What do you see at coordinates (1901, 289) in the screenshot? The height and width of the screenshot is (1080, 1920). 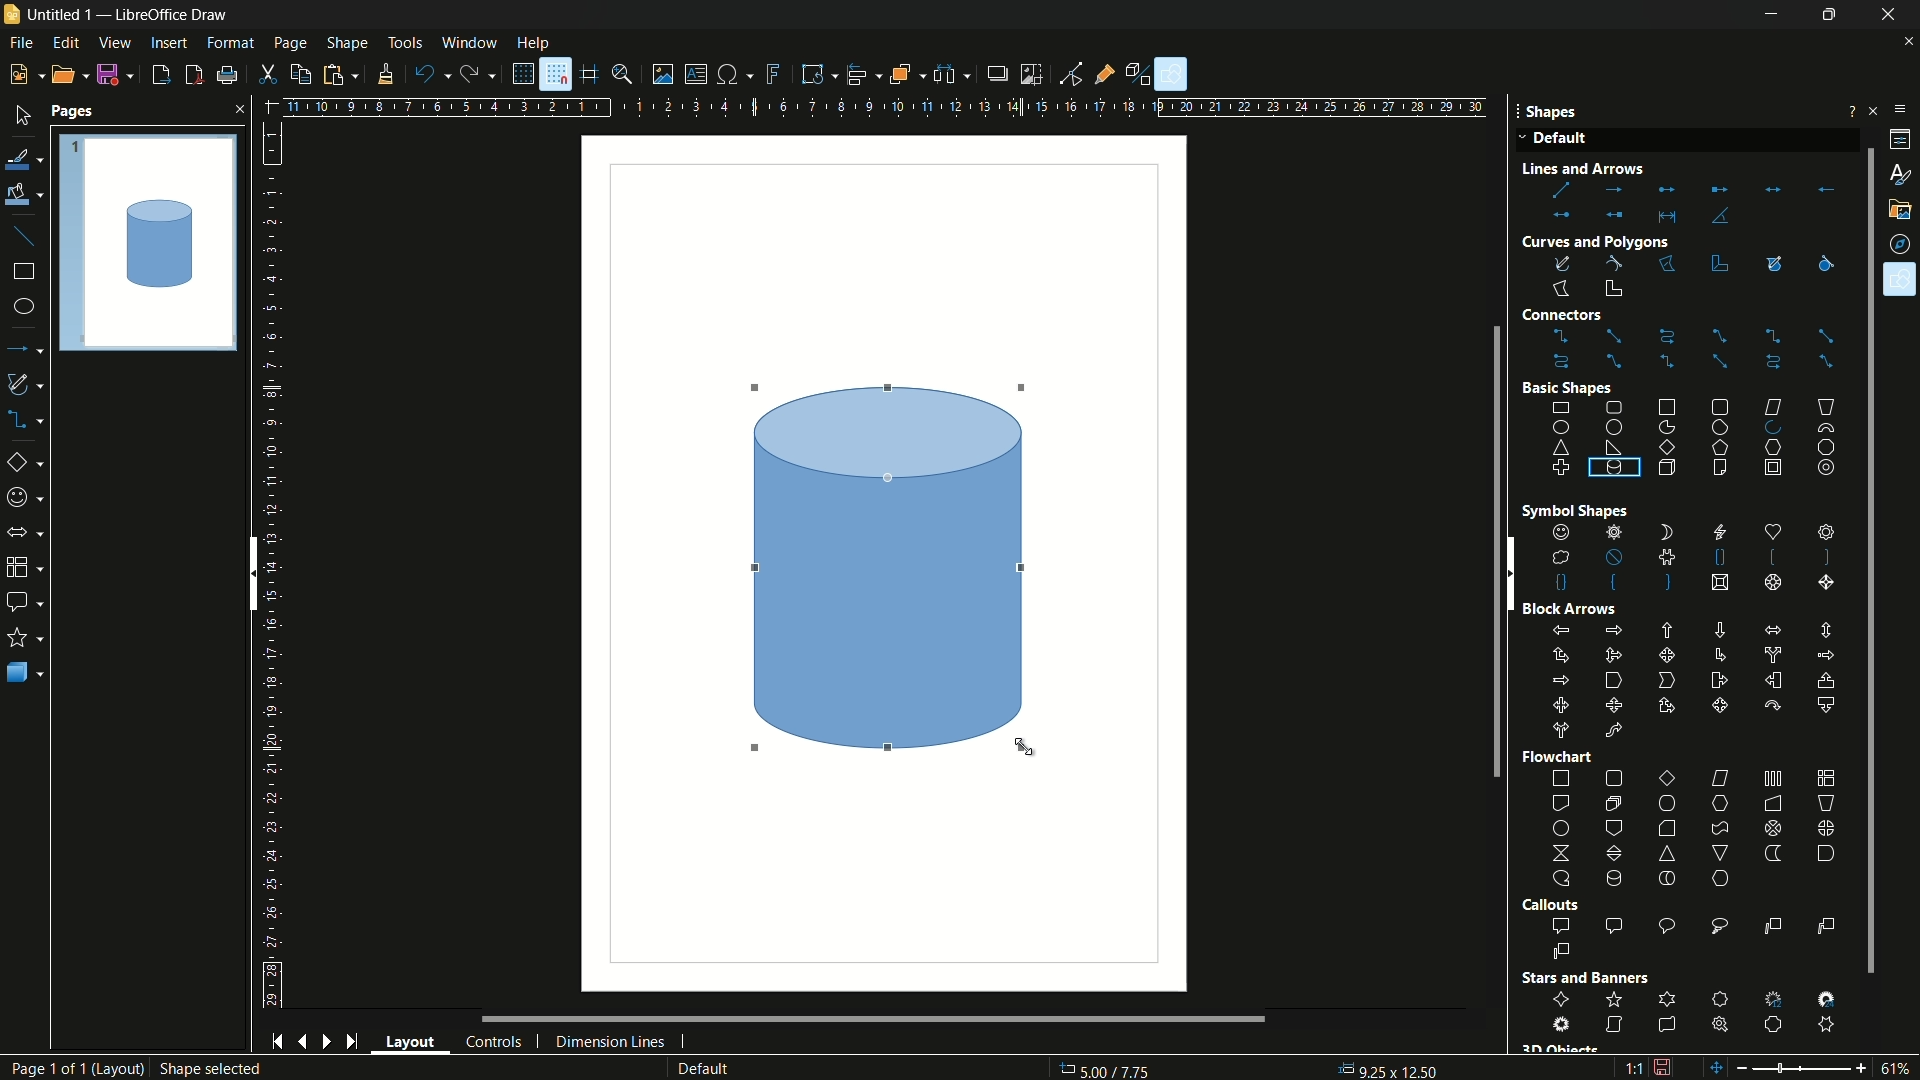 I see `Cursor` at bounding box center [1901, 289].